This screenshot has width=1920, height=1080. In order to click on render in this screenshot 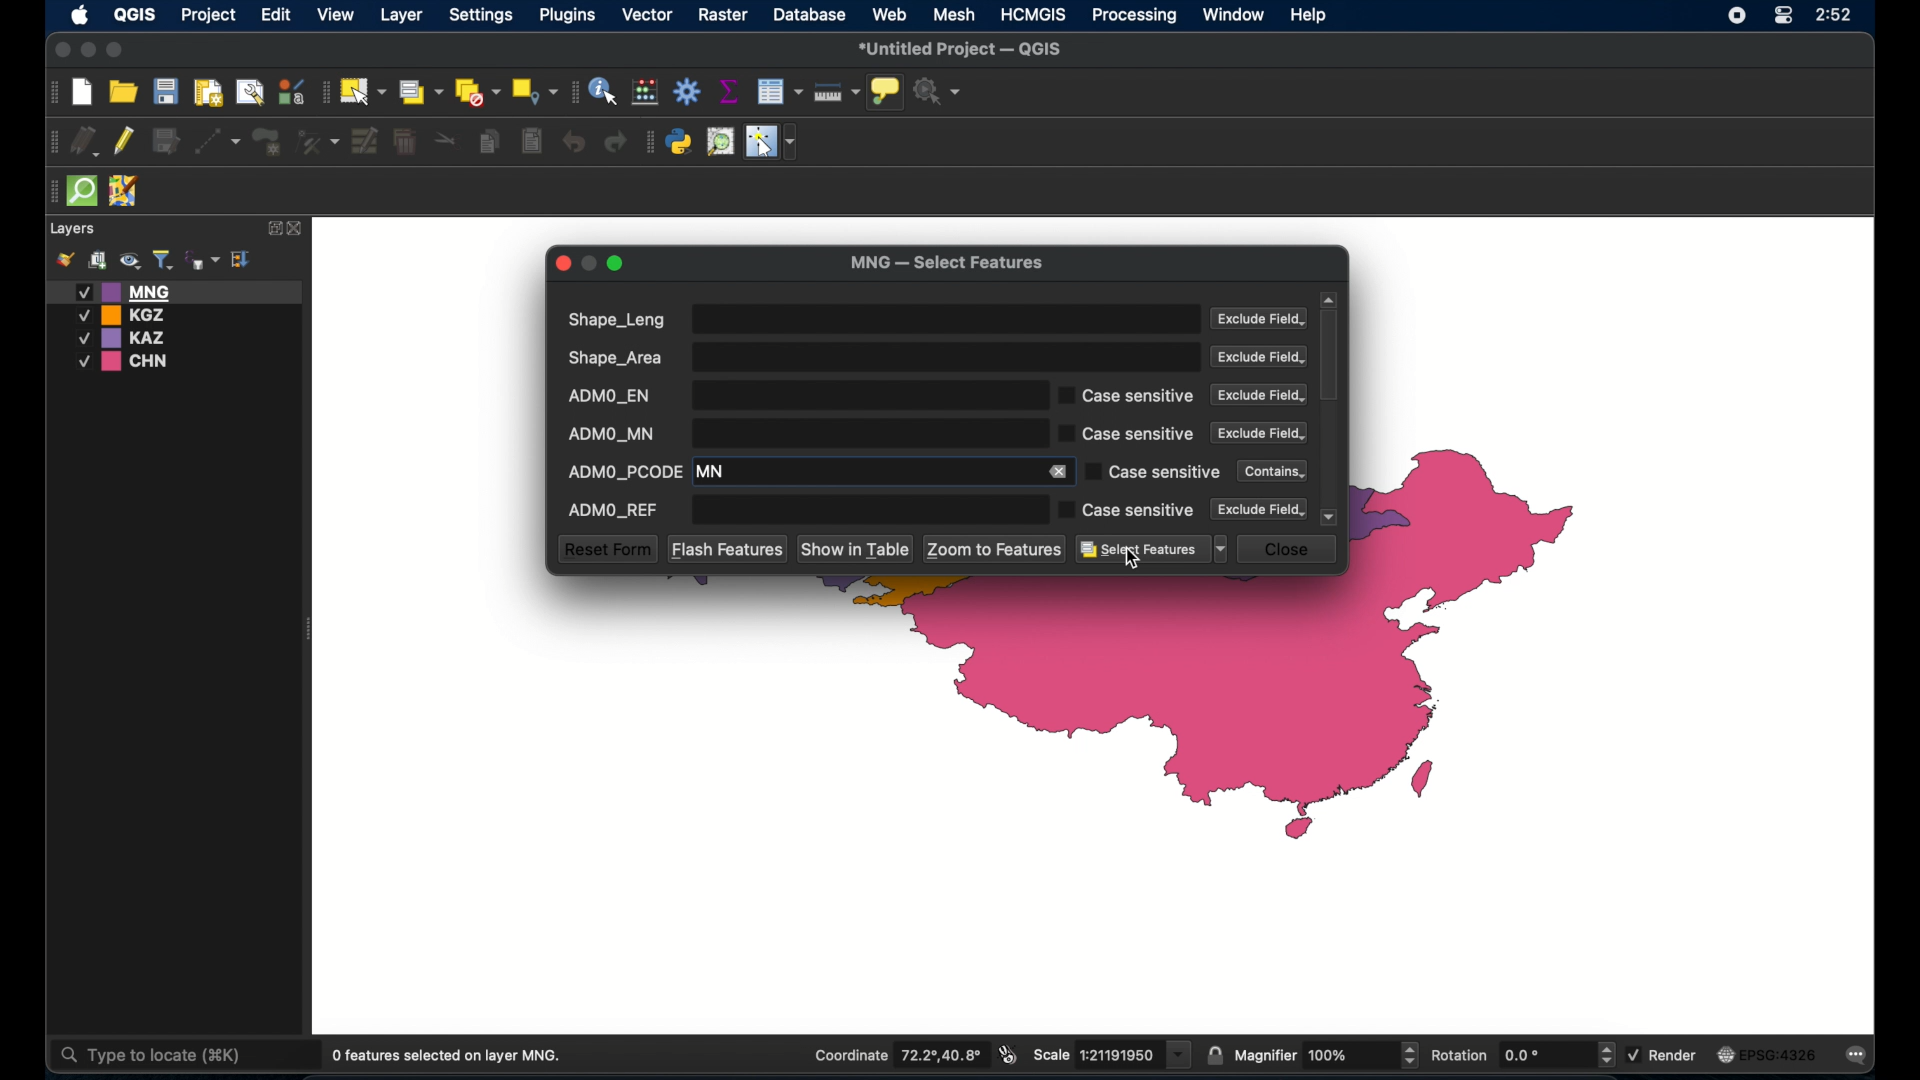, I will do `click(1667, 1054)`.